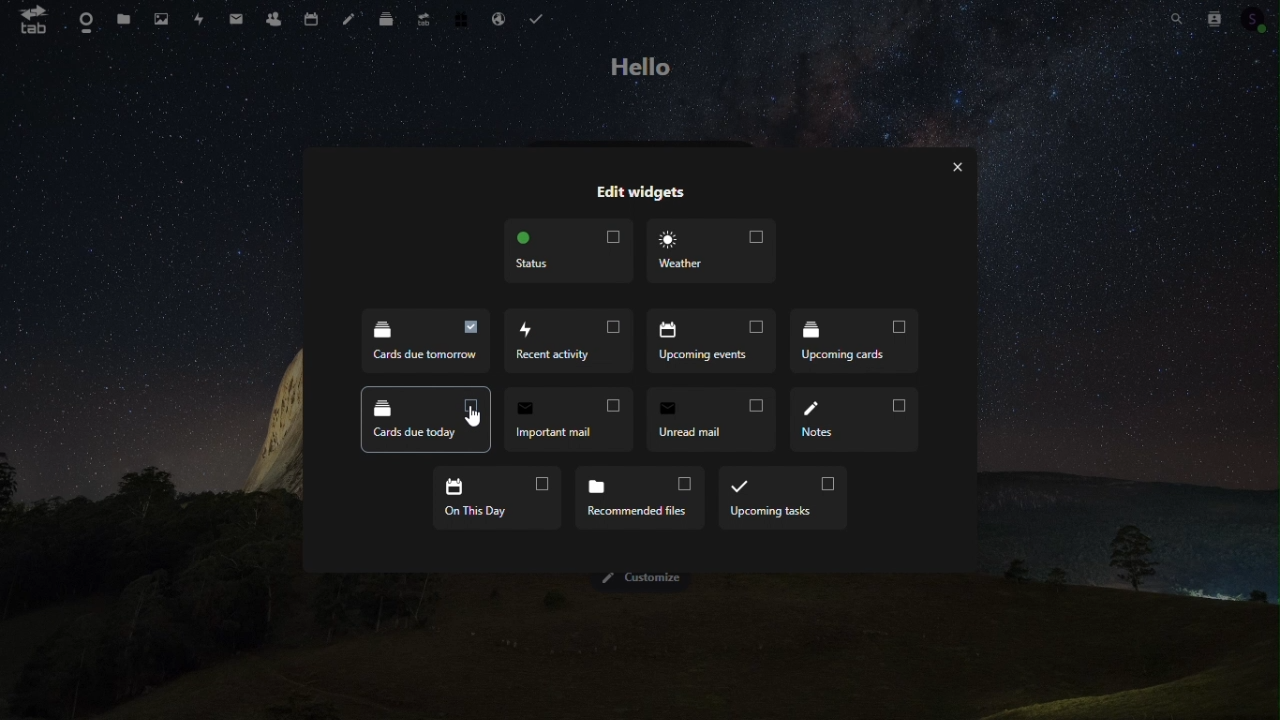 This screenshot has width=1280, height=720. I want to click on Upcoming events, so click(713, 342).